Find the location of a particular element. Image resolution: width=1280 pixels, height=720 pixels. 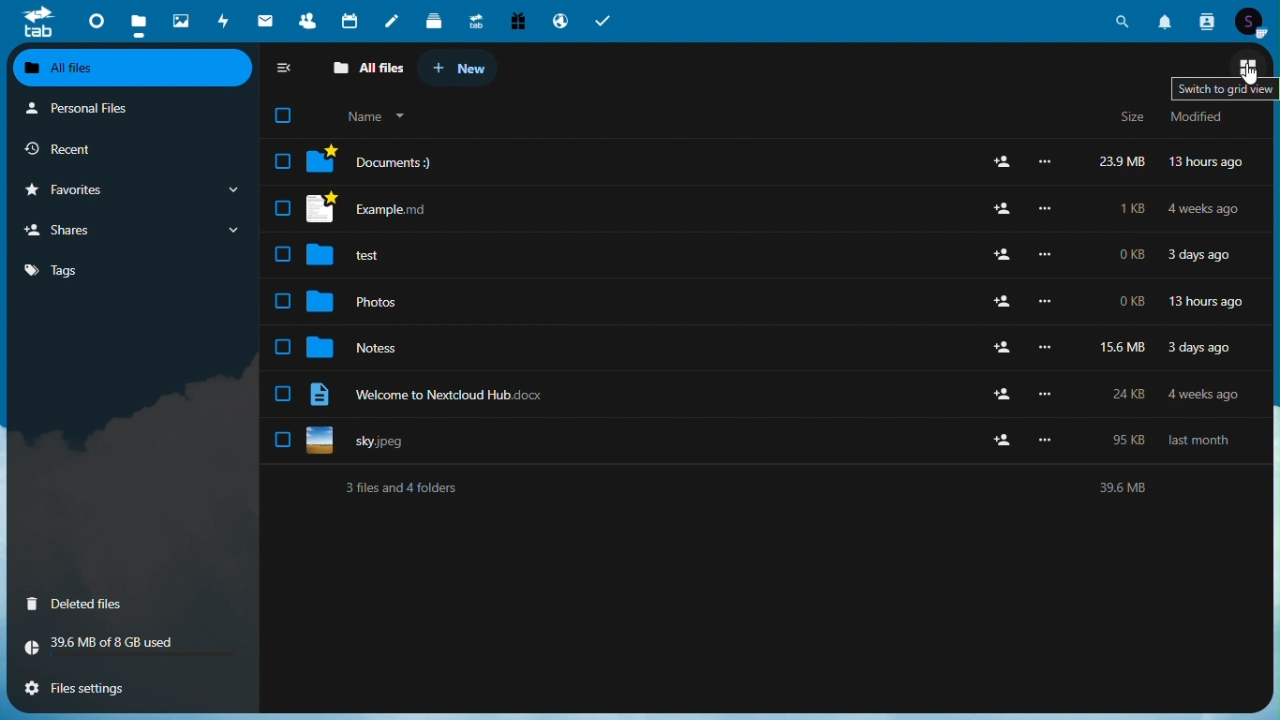

1kb is located at coordinates (1133, 210).